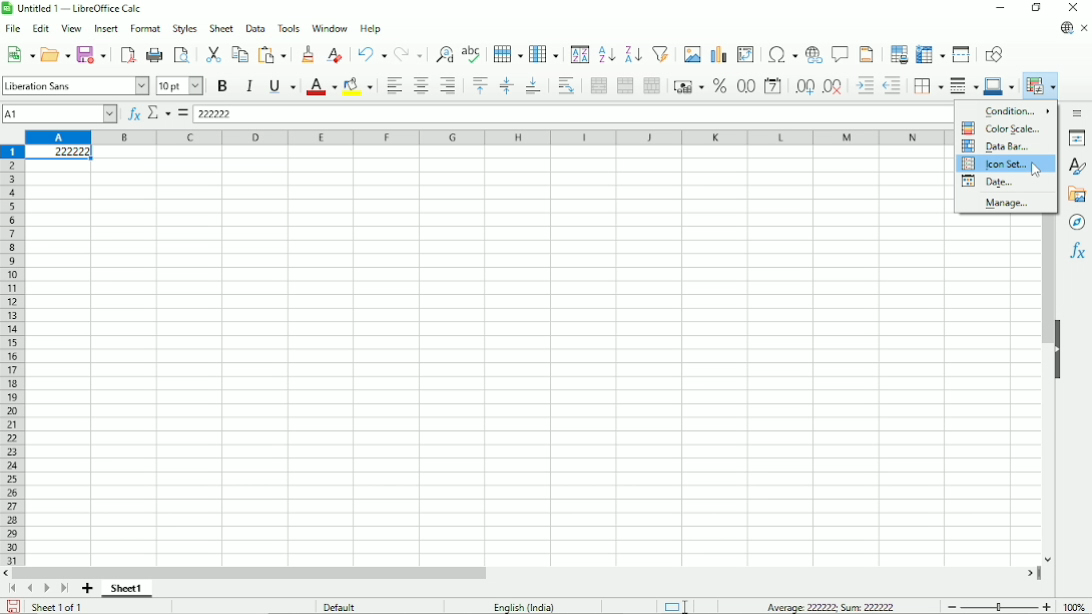 This screenshot has width=1092, height=614. Describe the element at coordinates (1016, 109) in the screenshot. I see `Condition` at that location.